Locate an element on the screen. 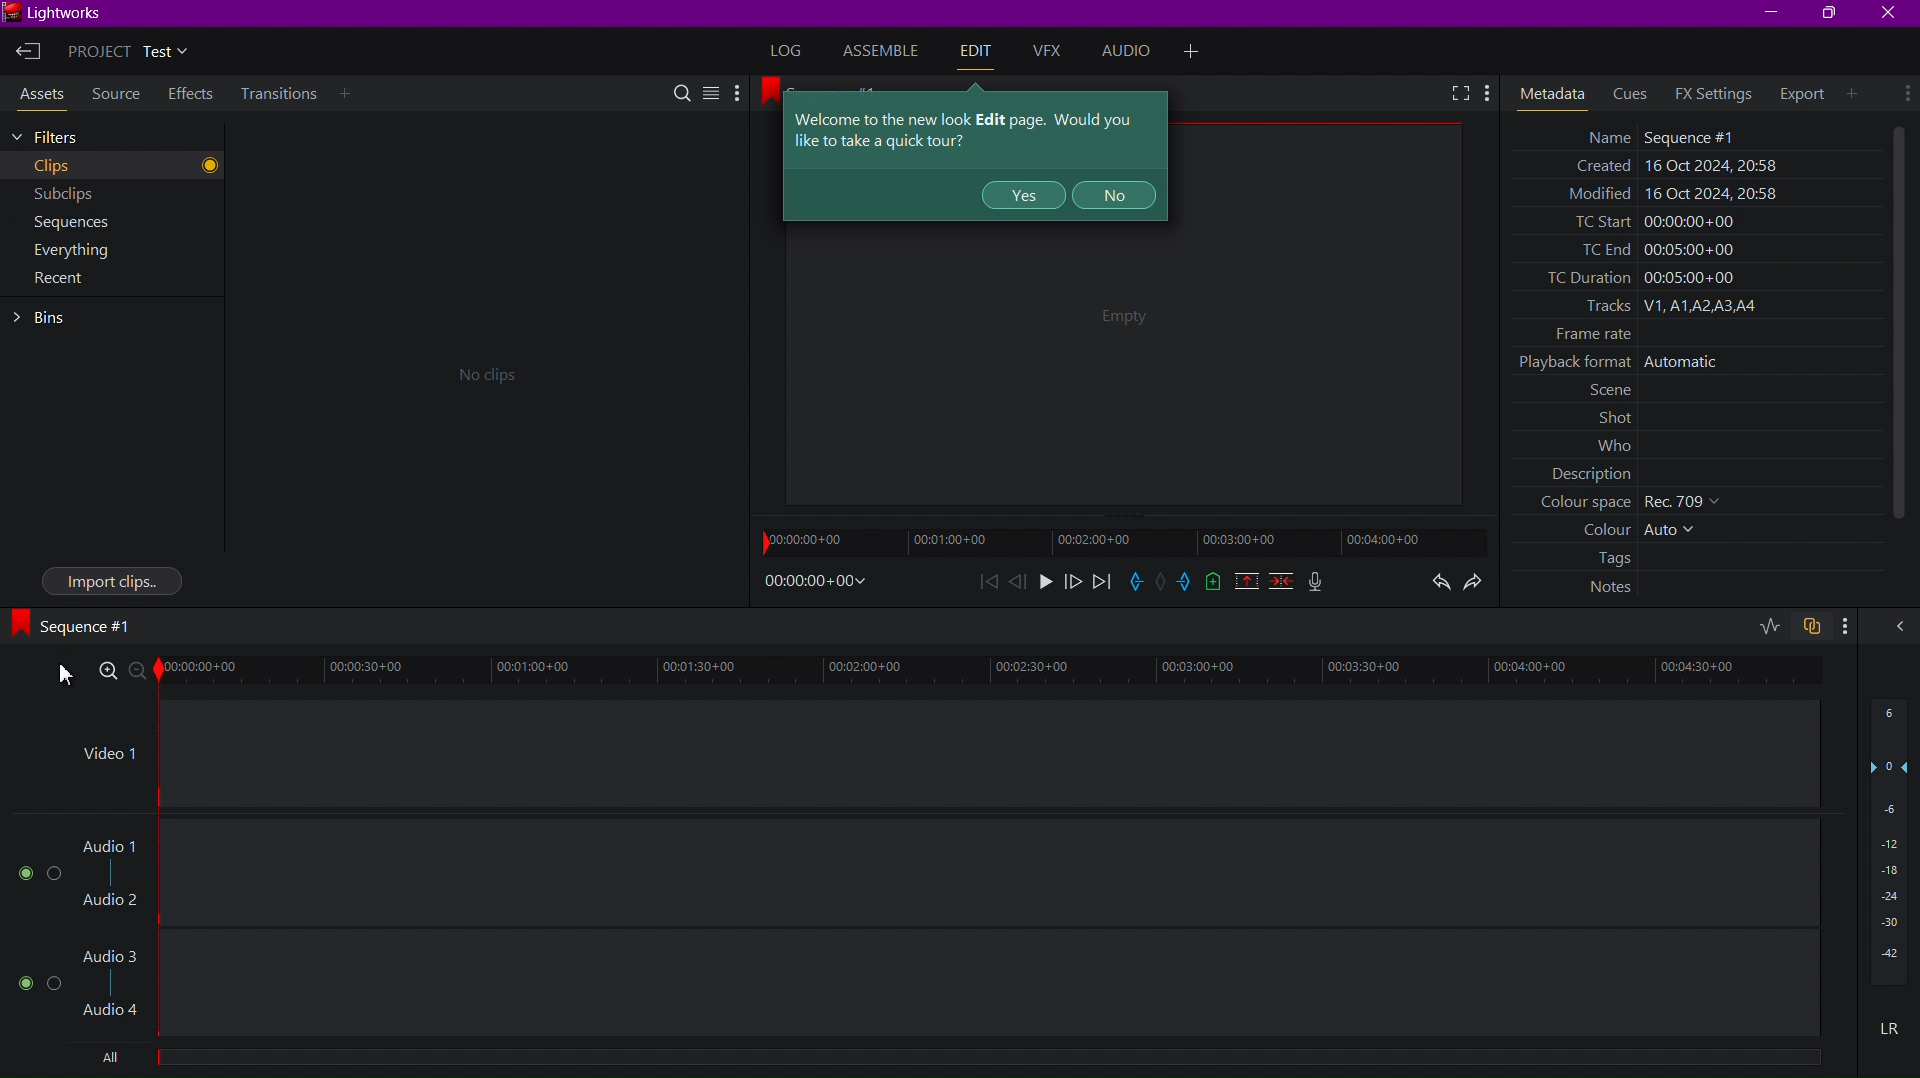  Bins is located at coordinates (41, 321).